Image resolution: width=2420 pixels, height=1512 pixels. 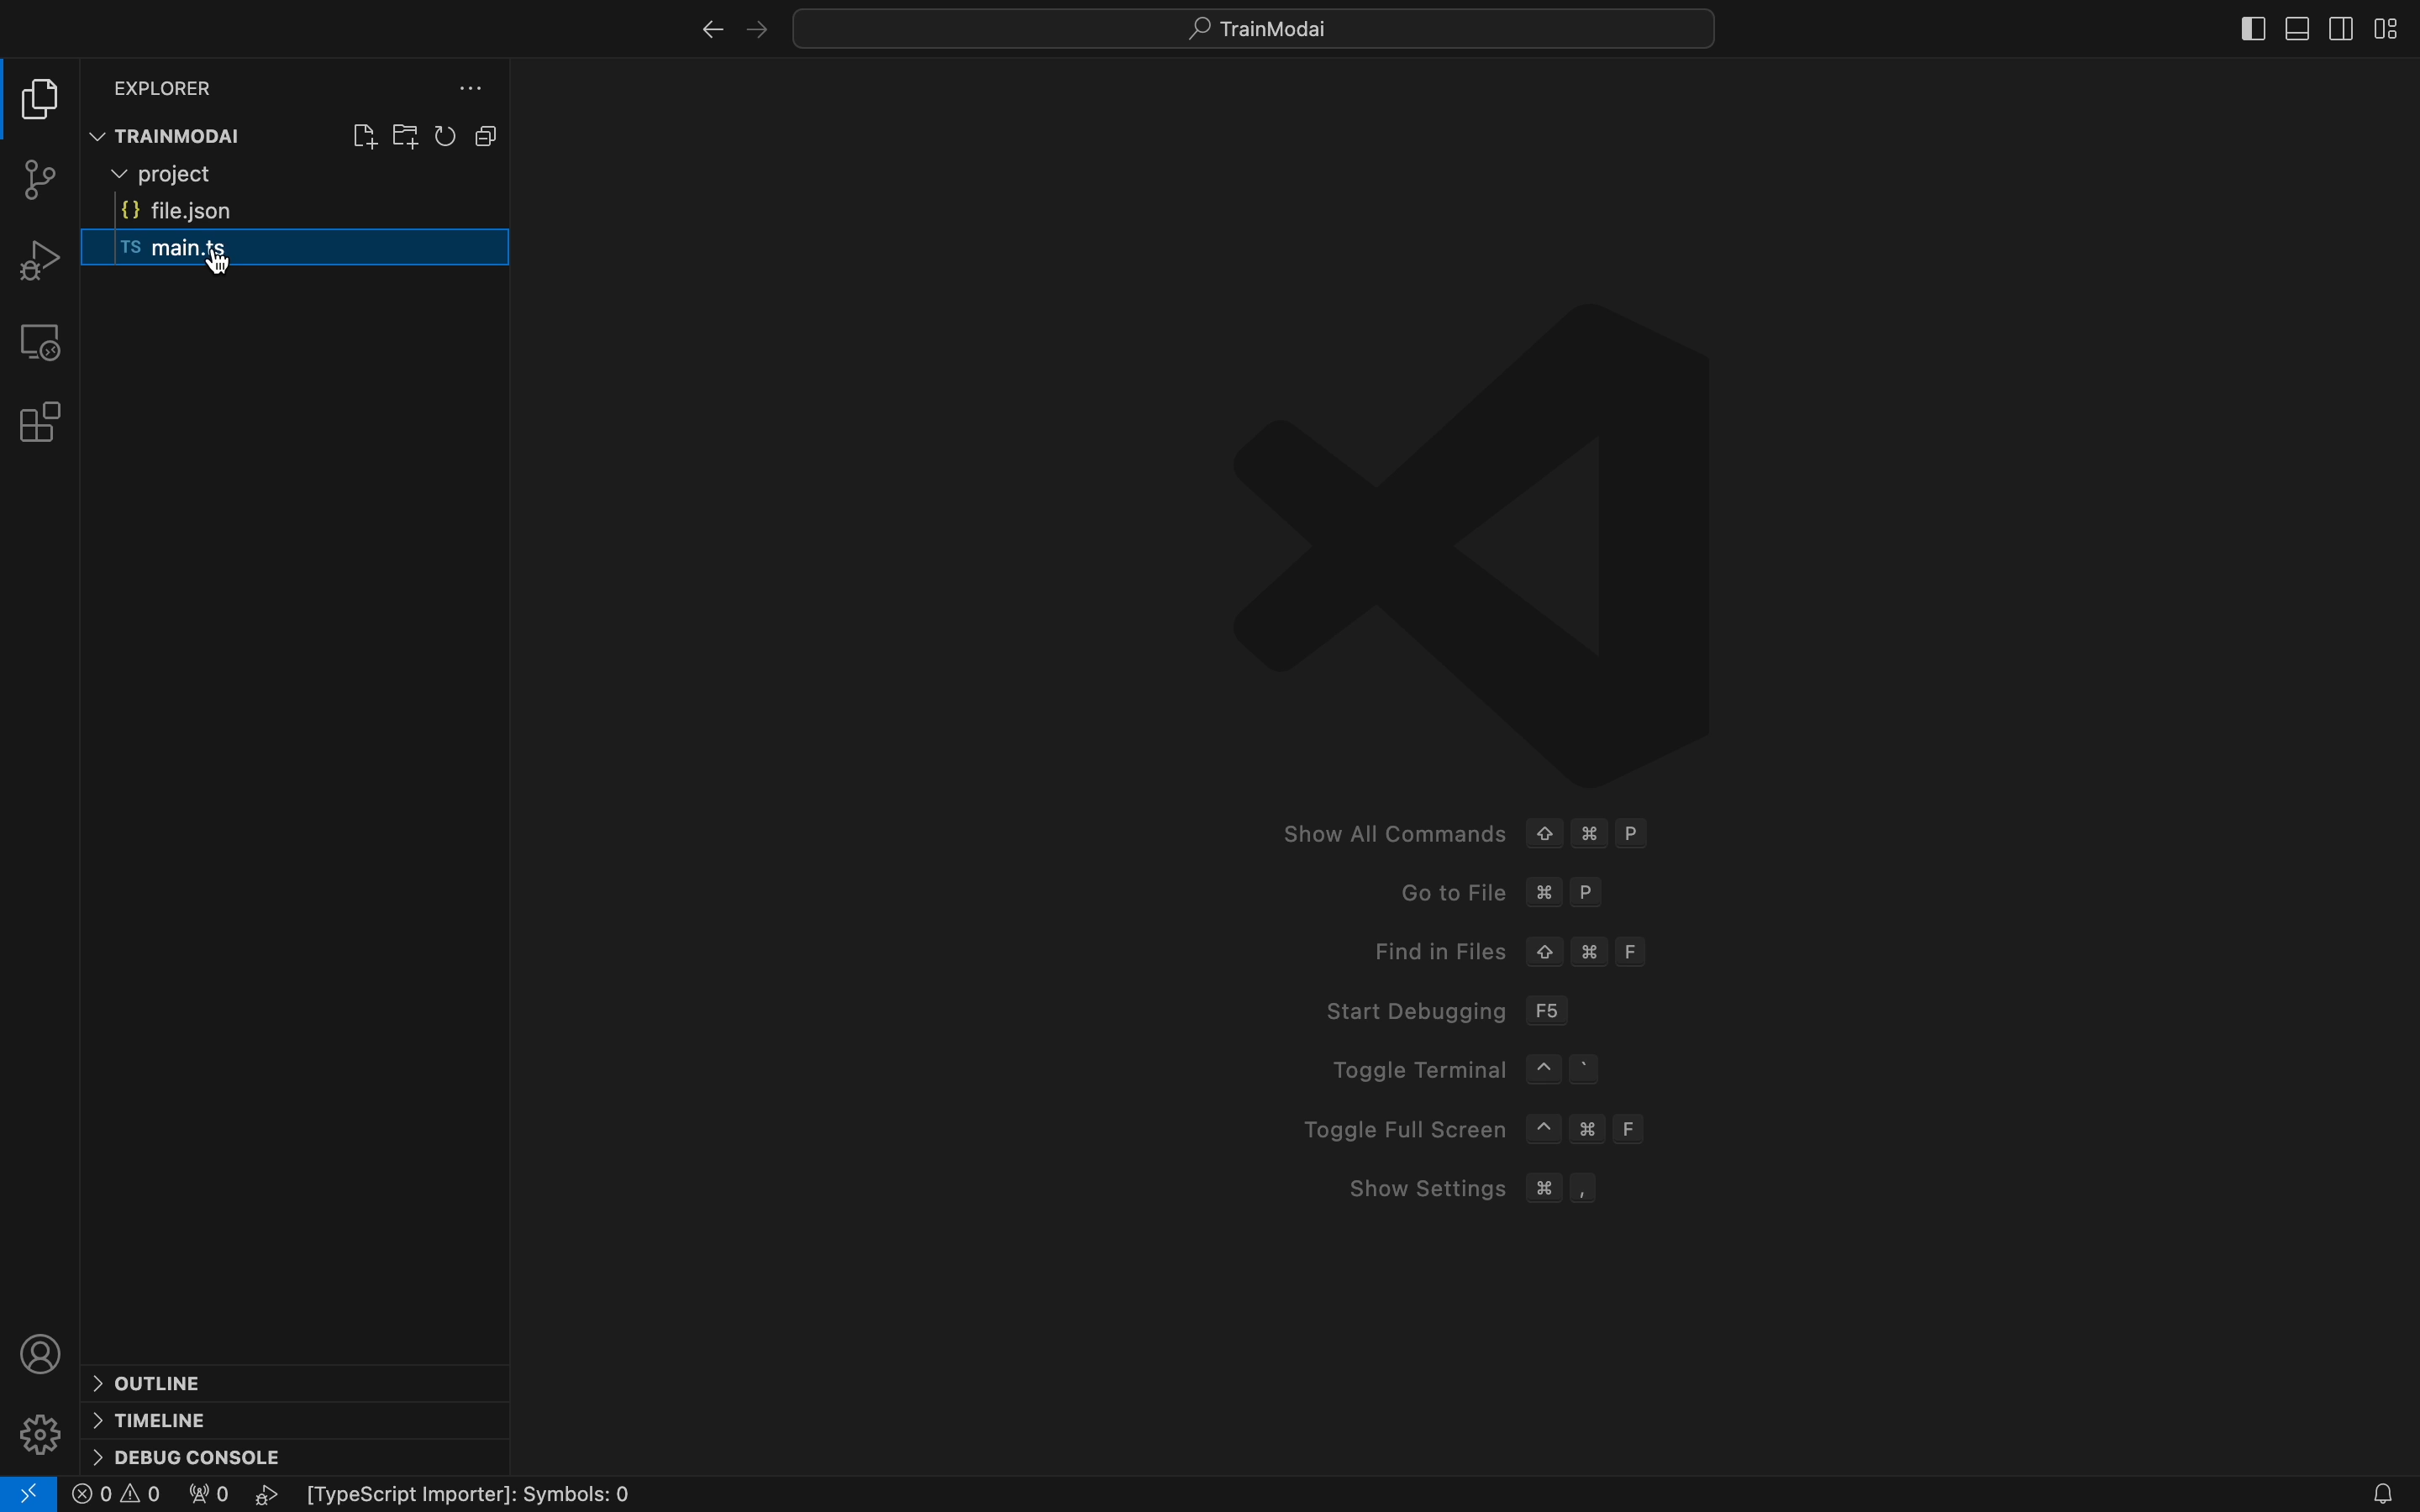 I want to click on Extensions, so click(x=43, y=423).